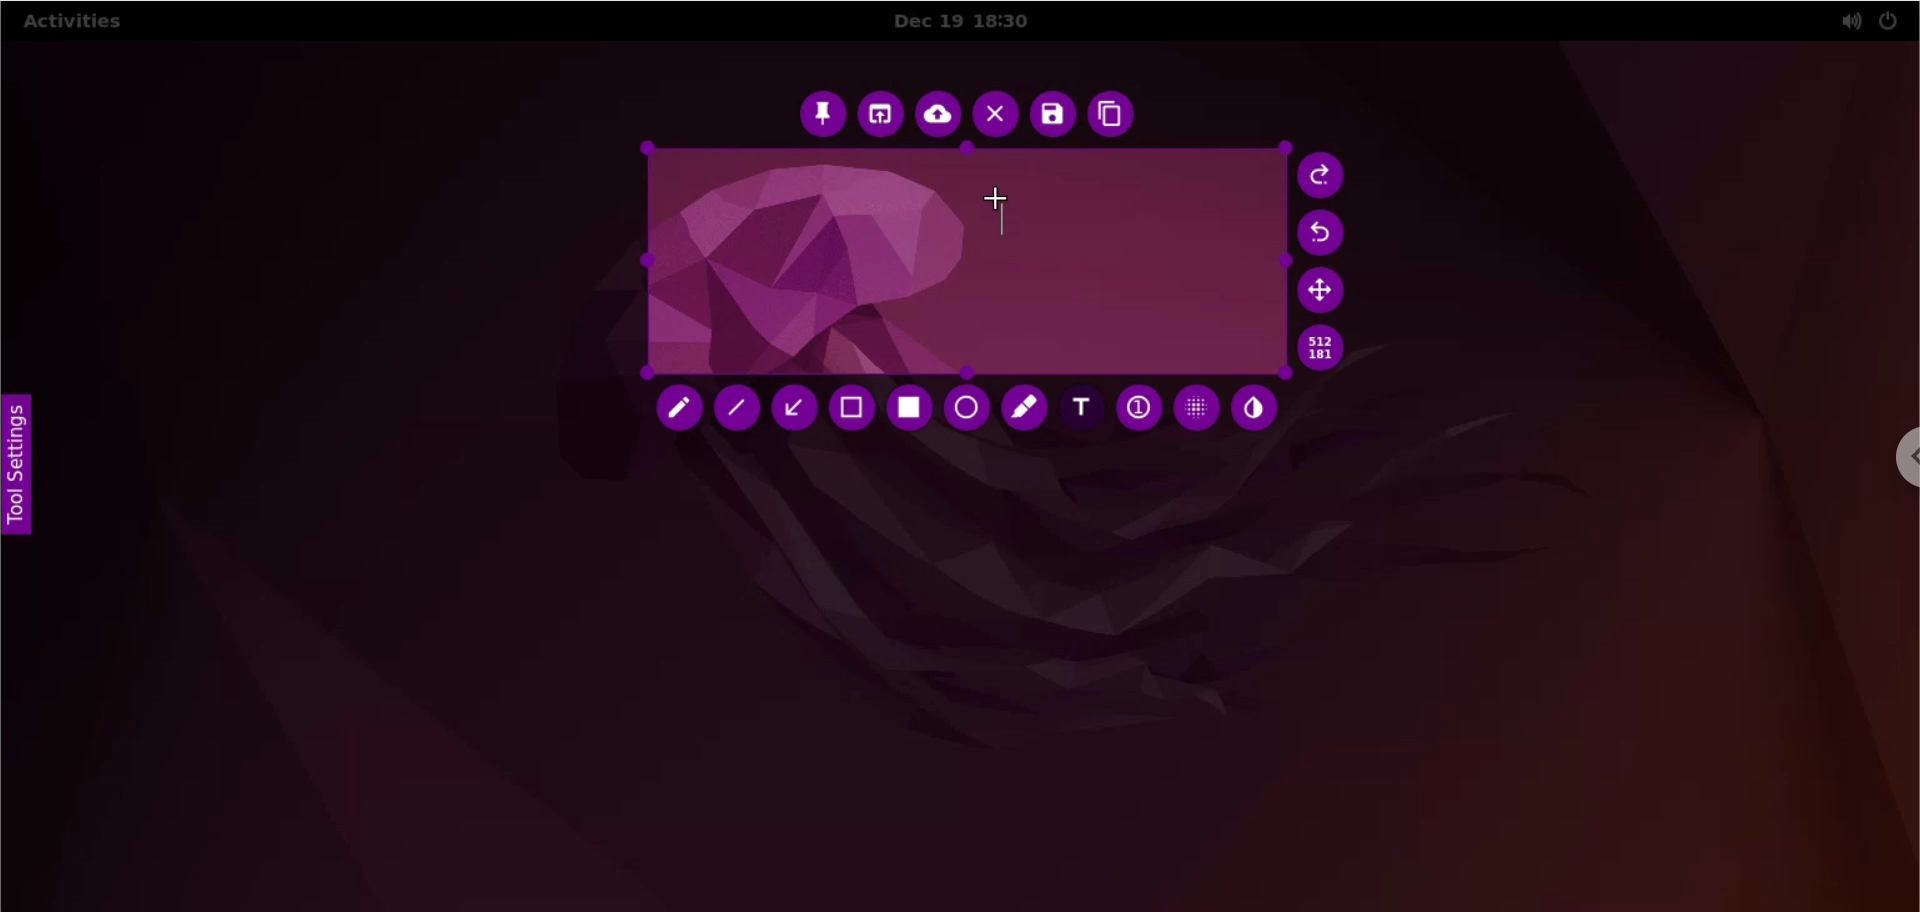 This screenshot has width=1920, height=912. What do you see at coordinates (916, 407) in the screenshot?
I see `rectangle tool` at bounding box center [916, 407].